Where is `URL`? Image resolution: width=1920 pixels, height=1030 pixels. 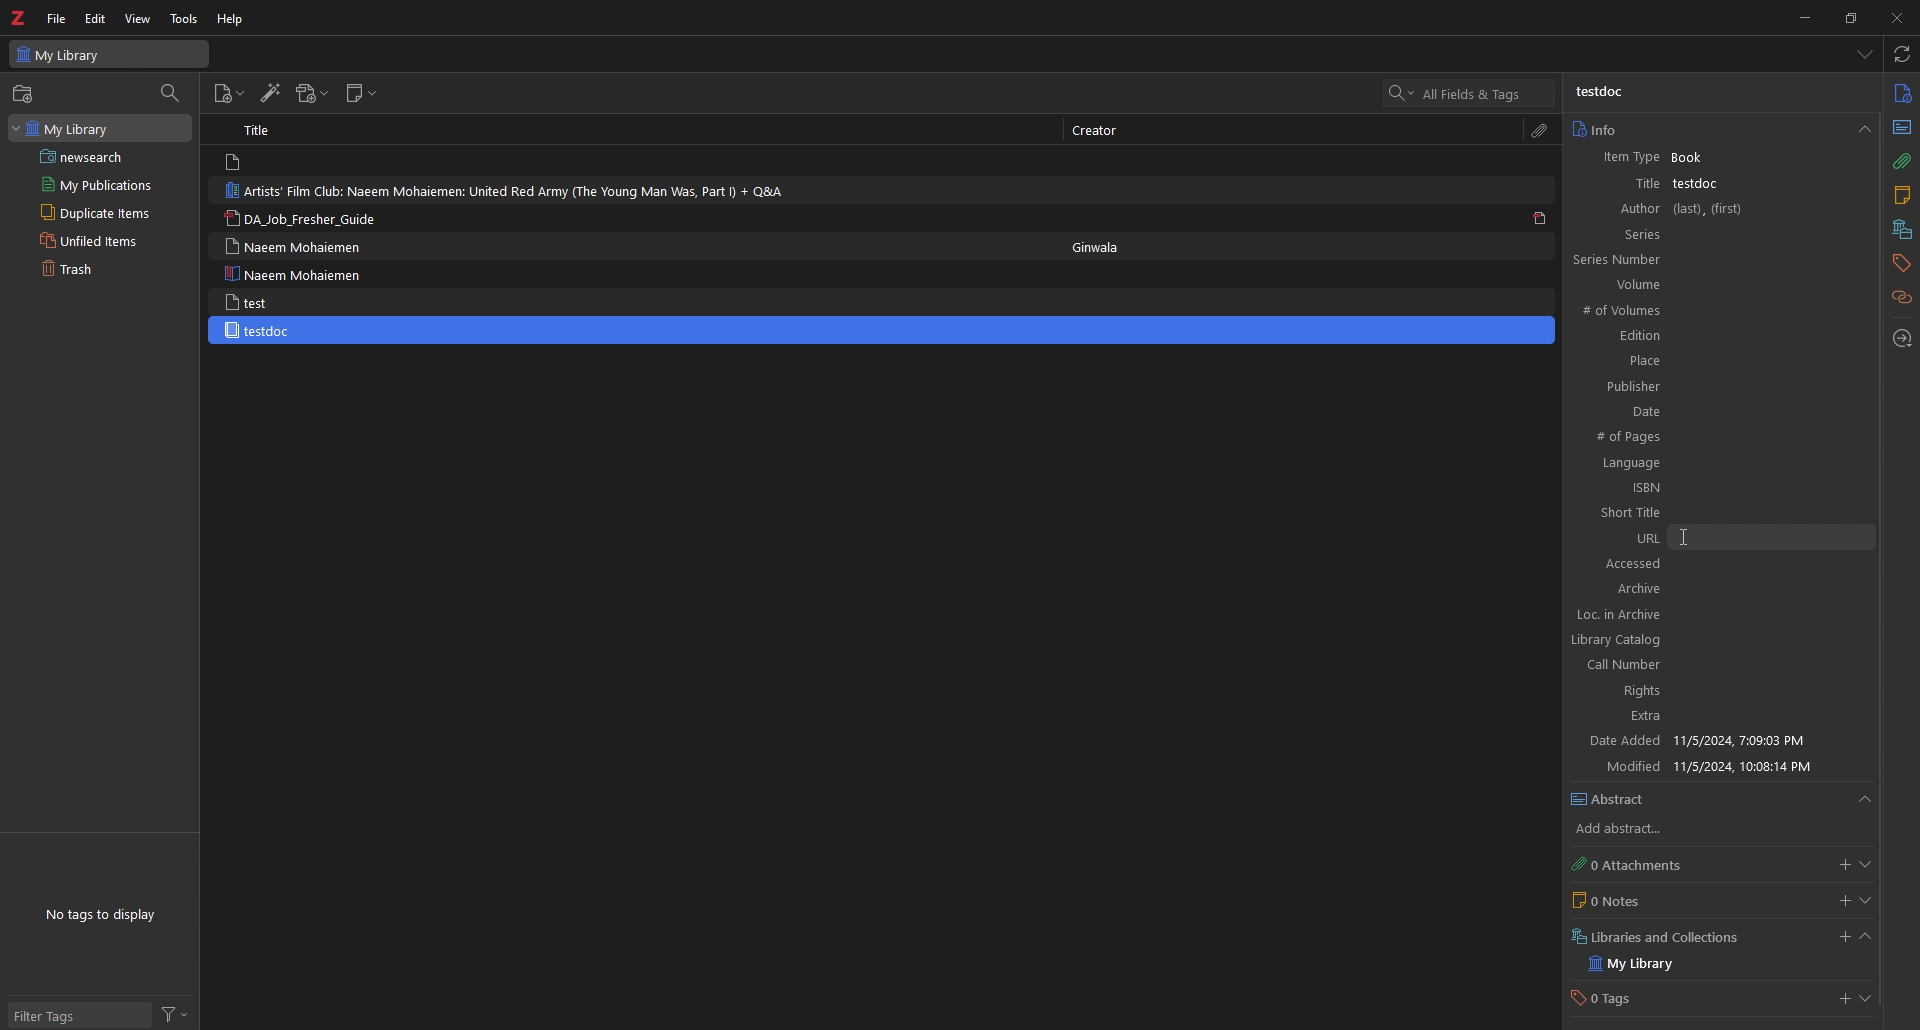 URL is located at coordinates (1642, 537).